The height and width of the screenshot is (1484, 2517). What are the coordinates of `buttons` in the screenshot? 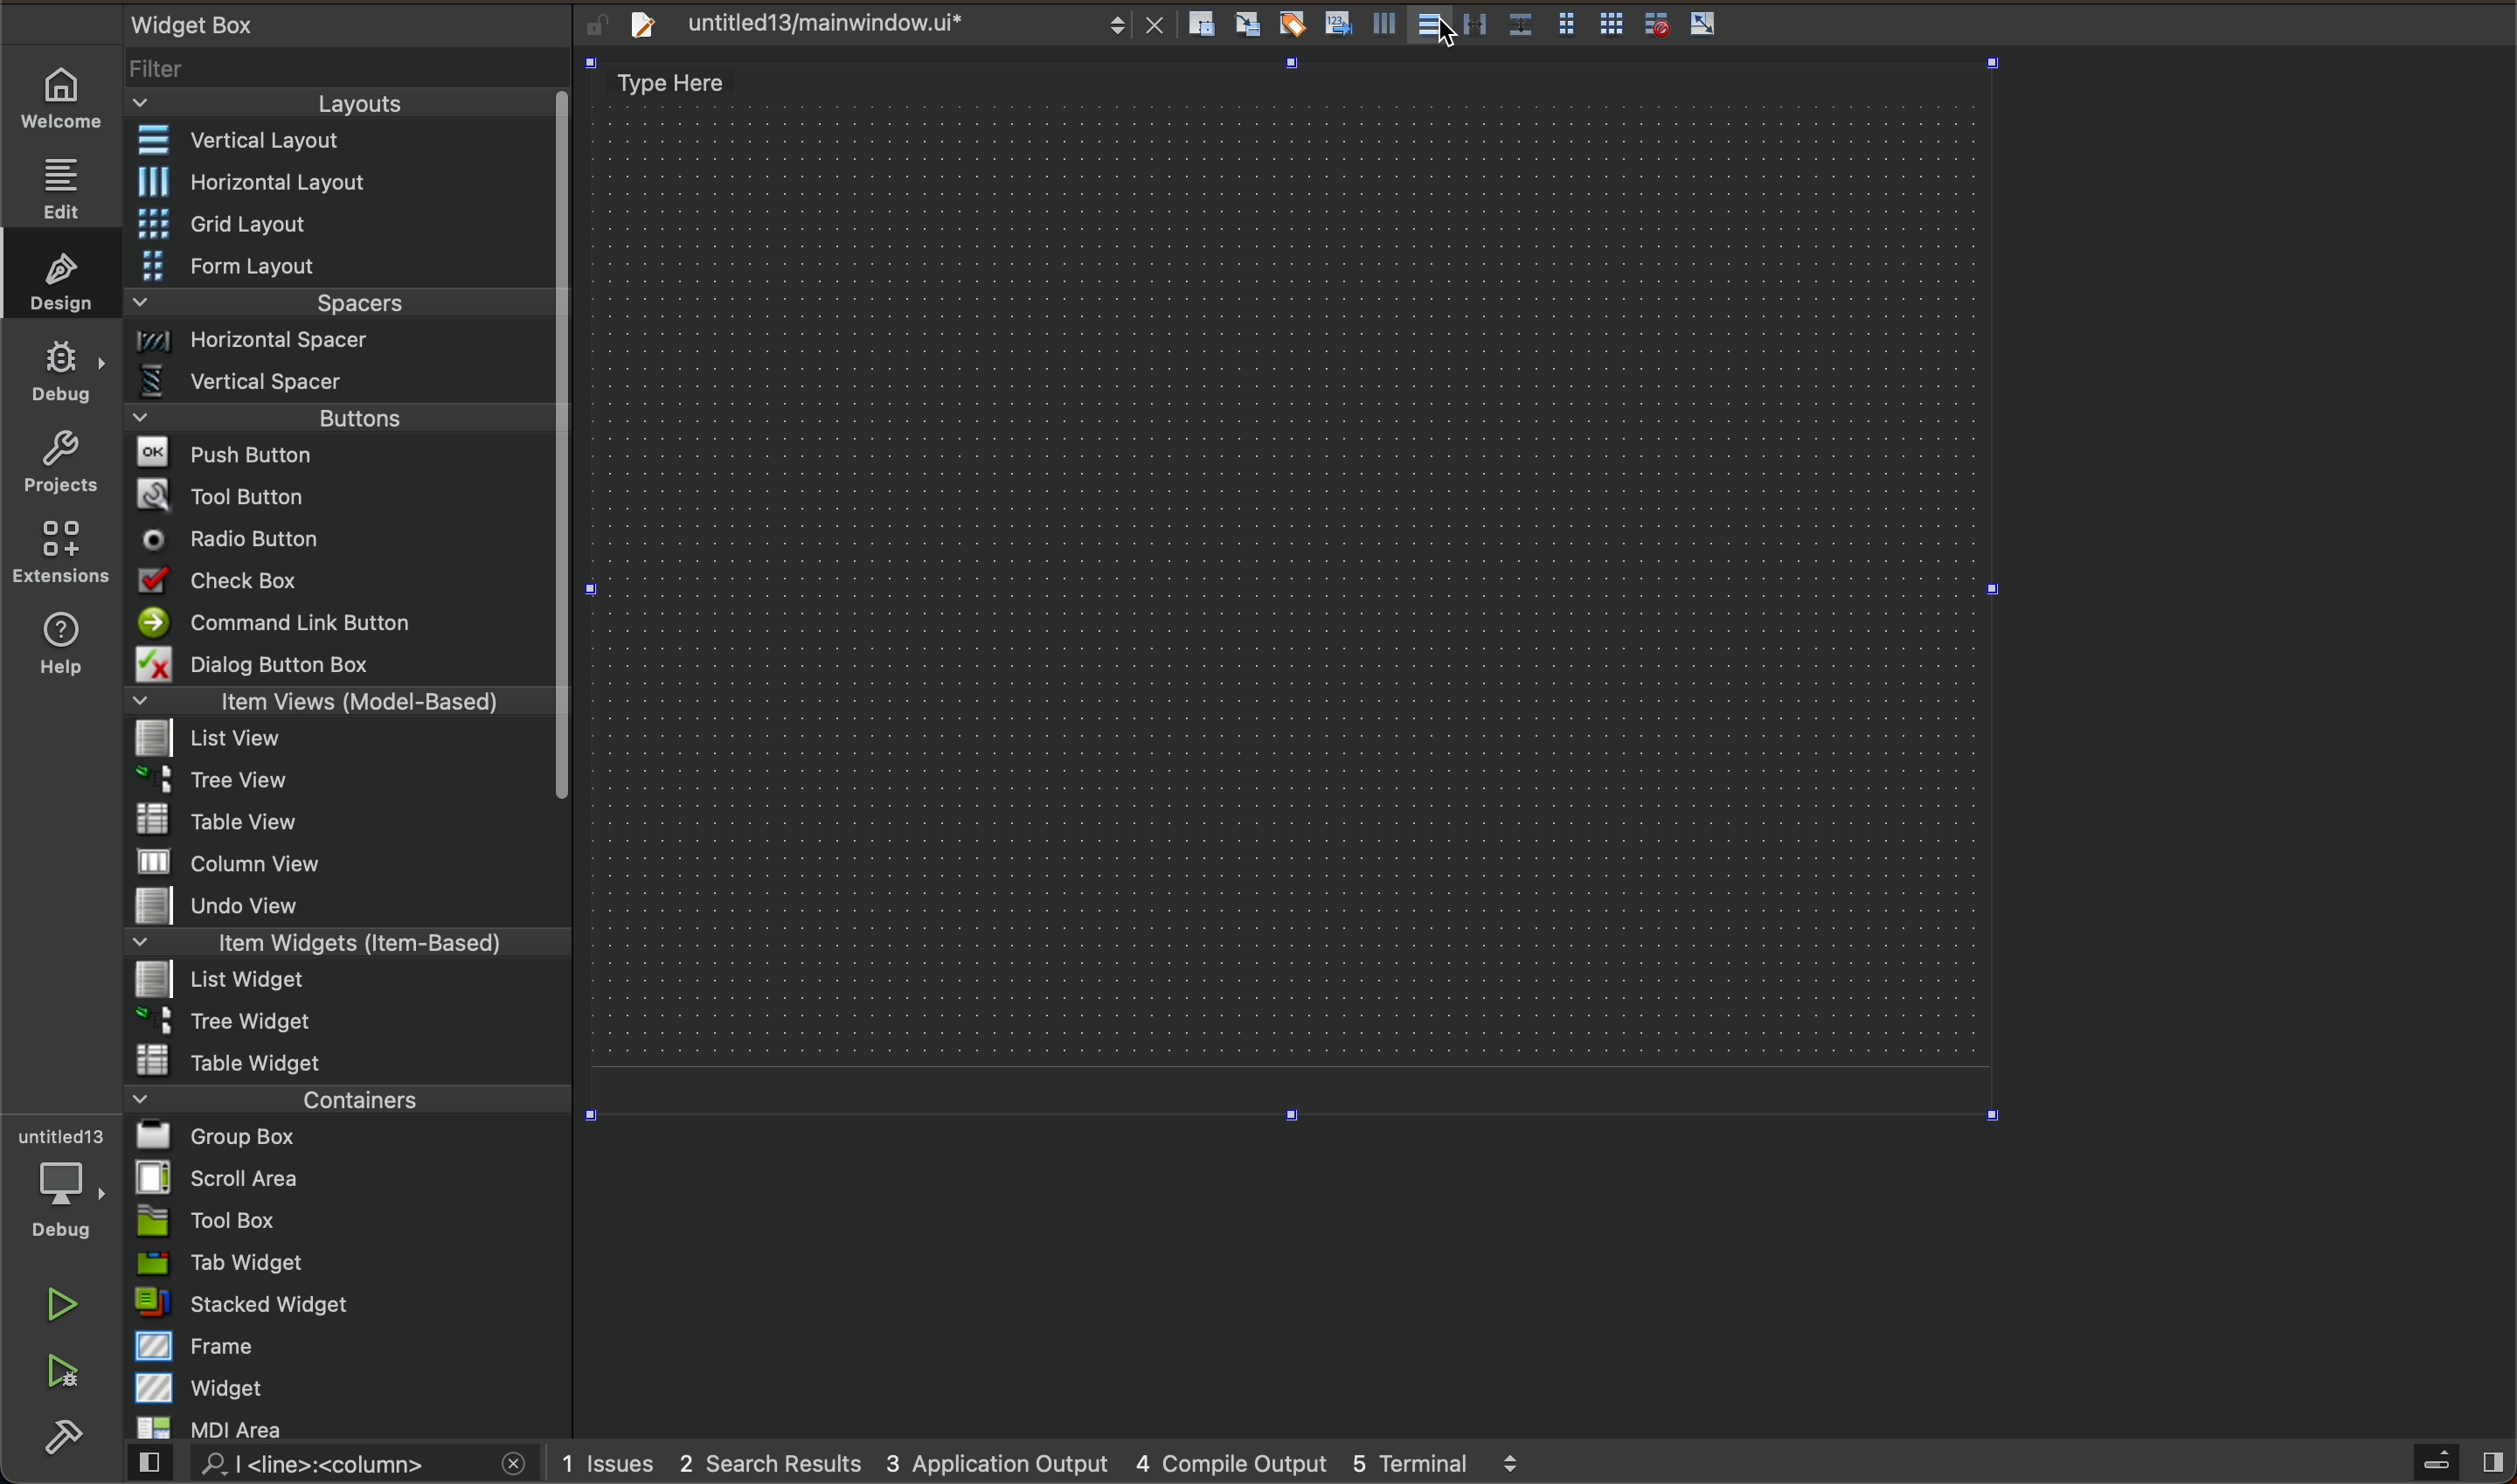 It's located at (353, 416).